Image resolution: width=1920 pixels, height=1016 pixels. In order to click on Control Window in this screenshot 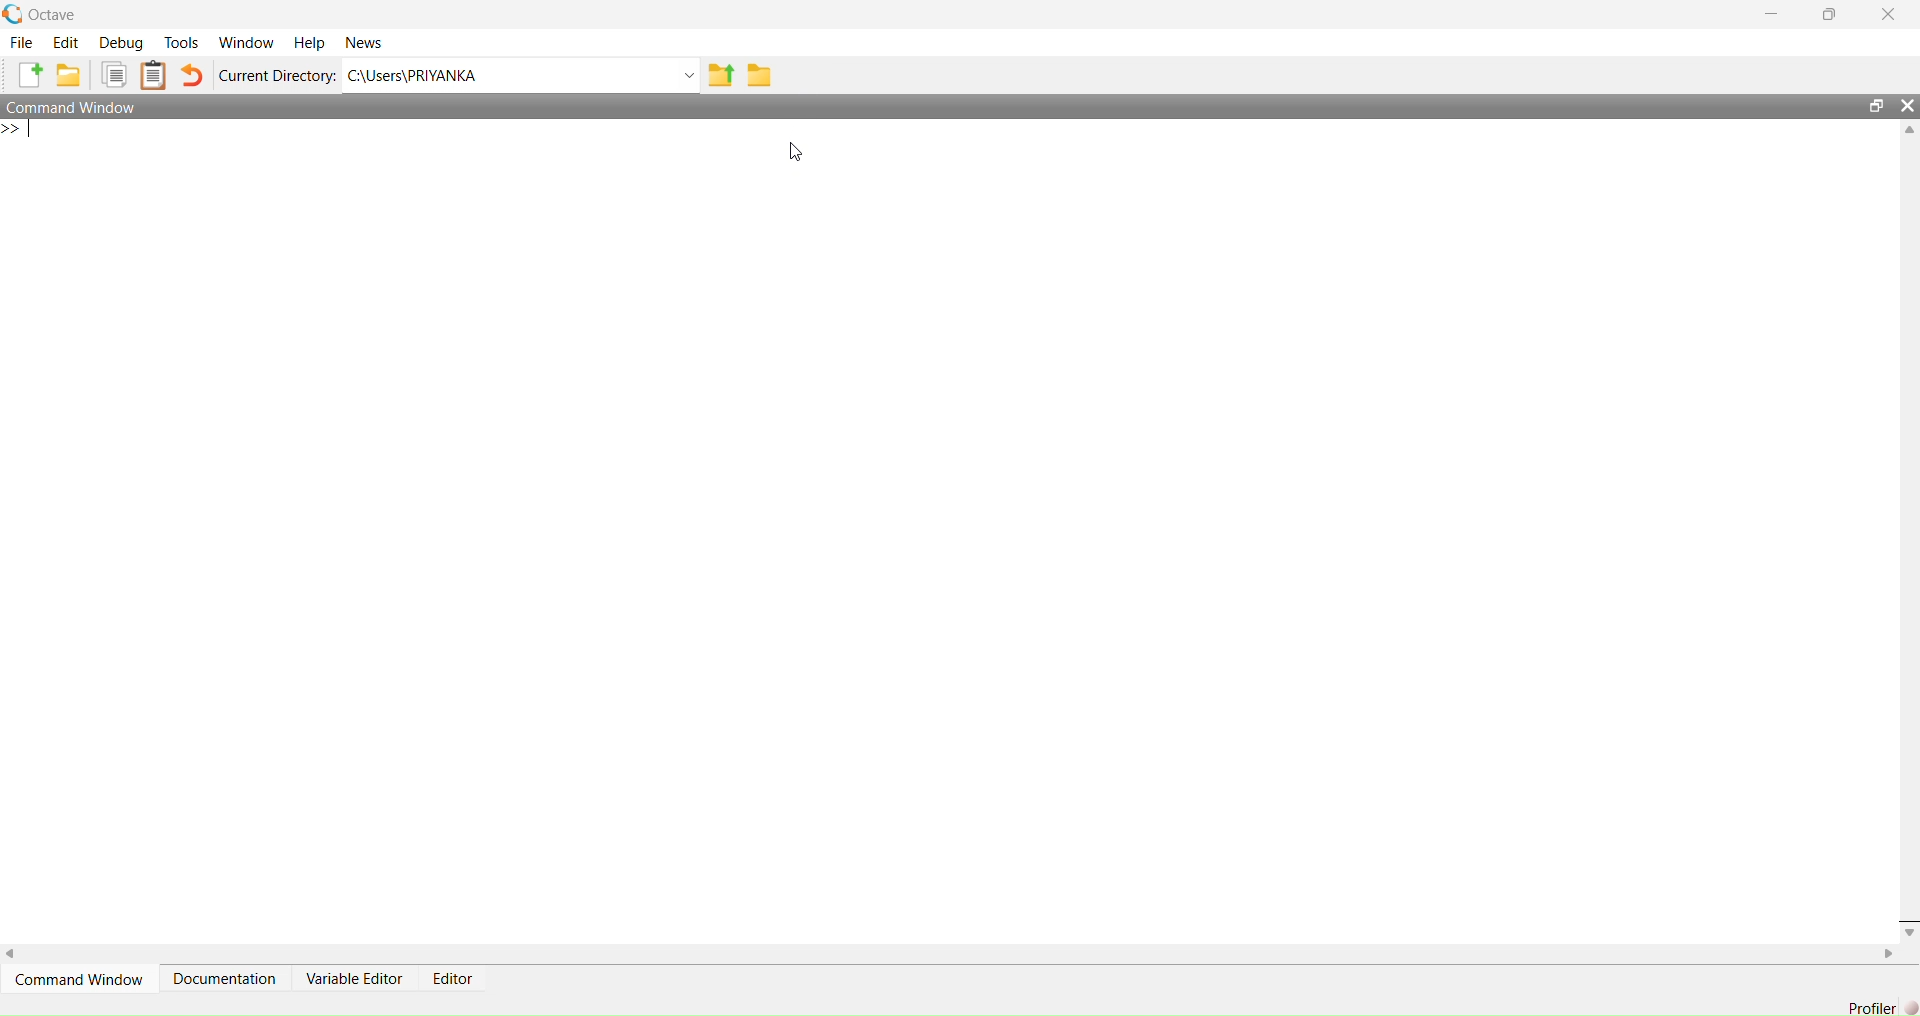, I will do `click(76, 108)`.